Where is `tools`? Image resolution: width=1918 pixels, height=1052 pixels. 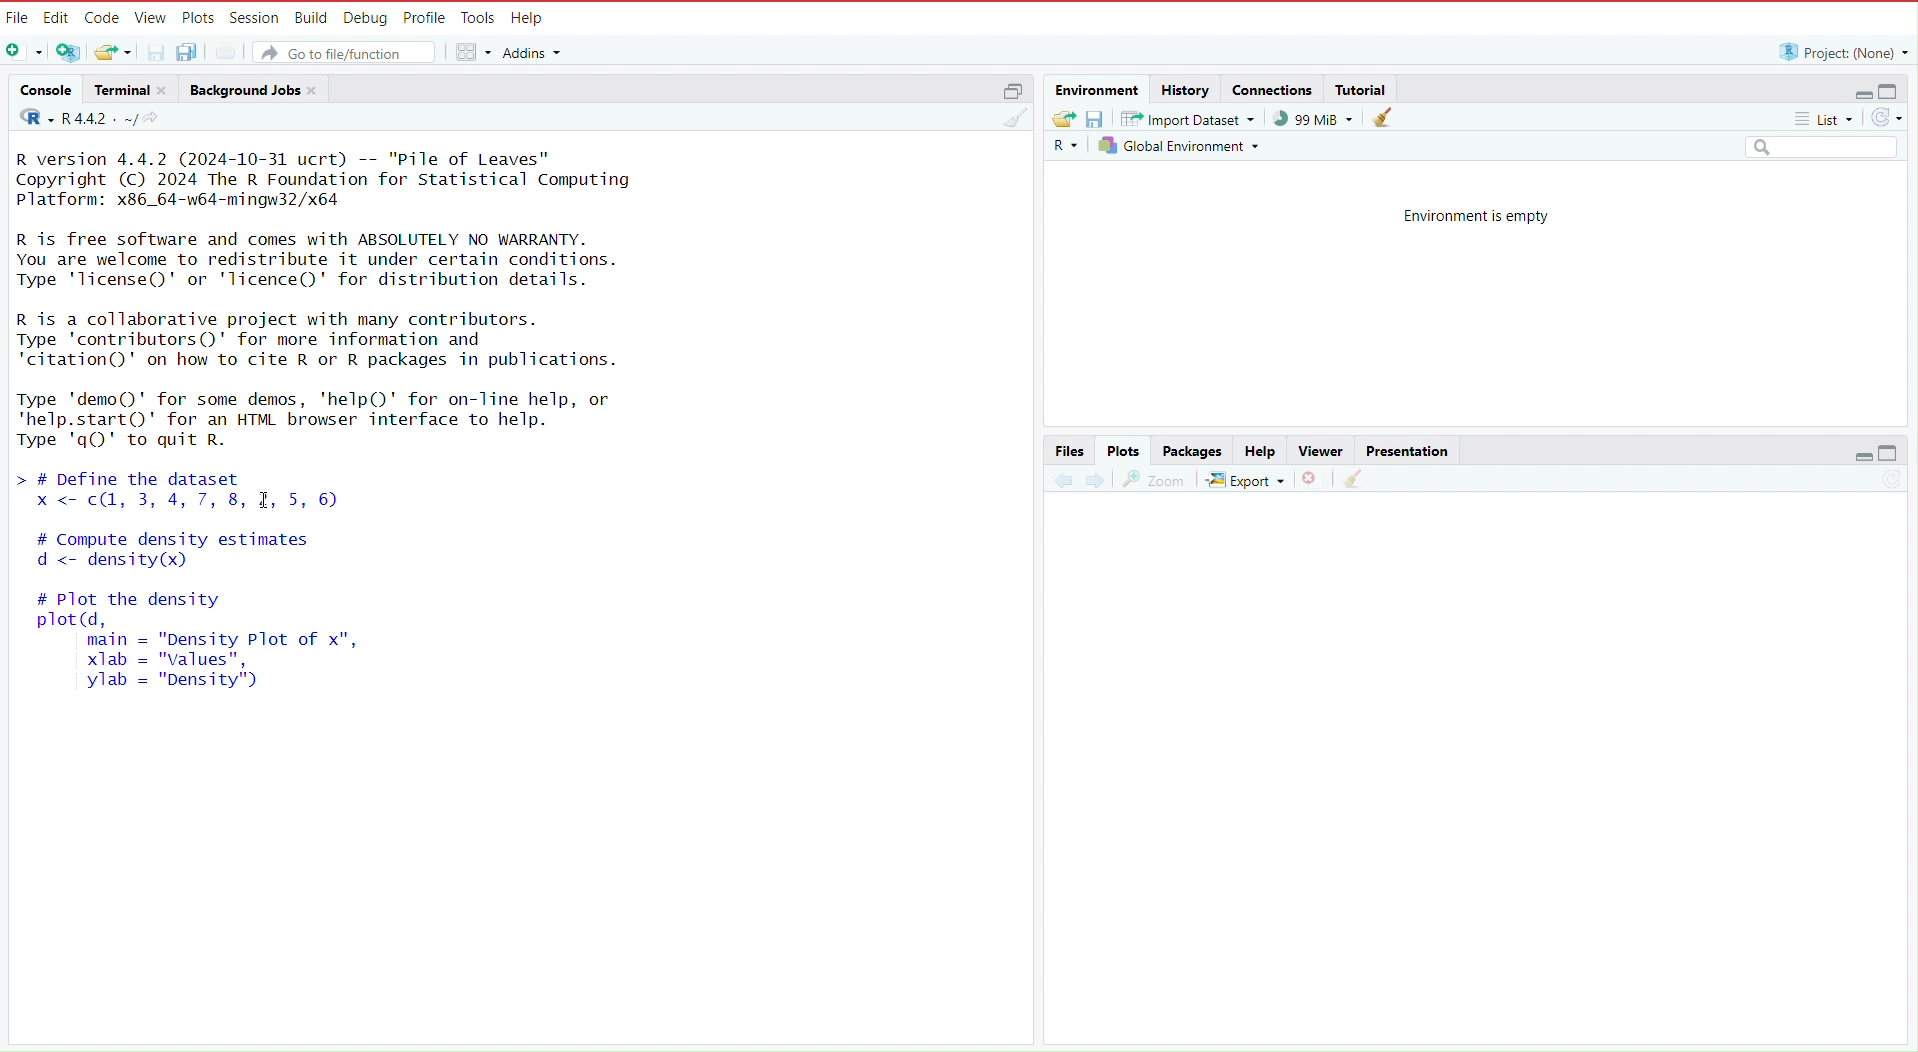 tools is located at coordinates (480, 15).